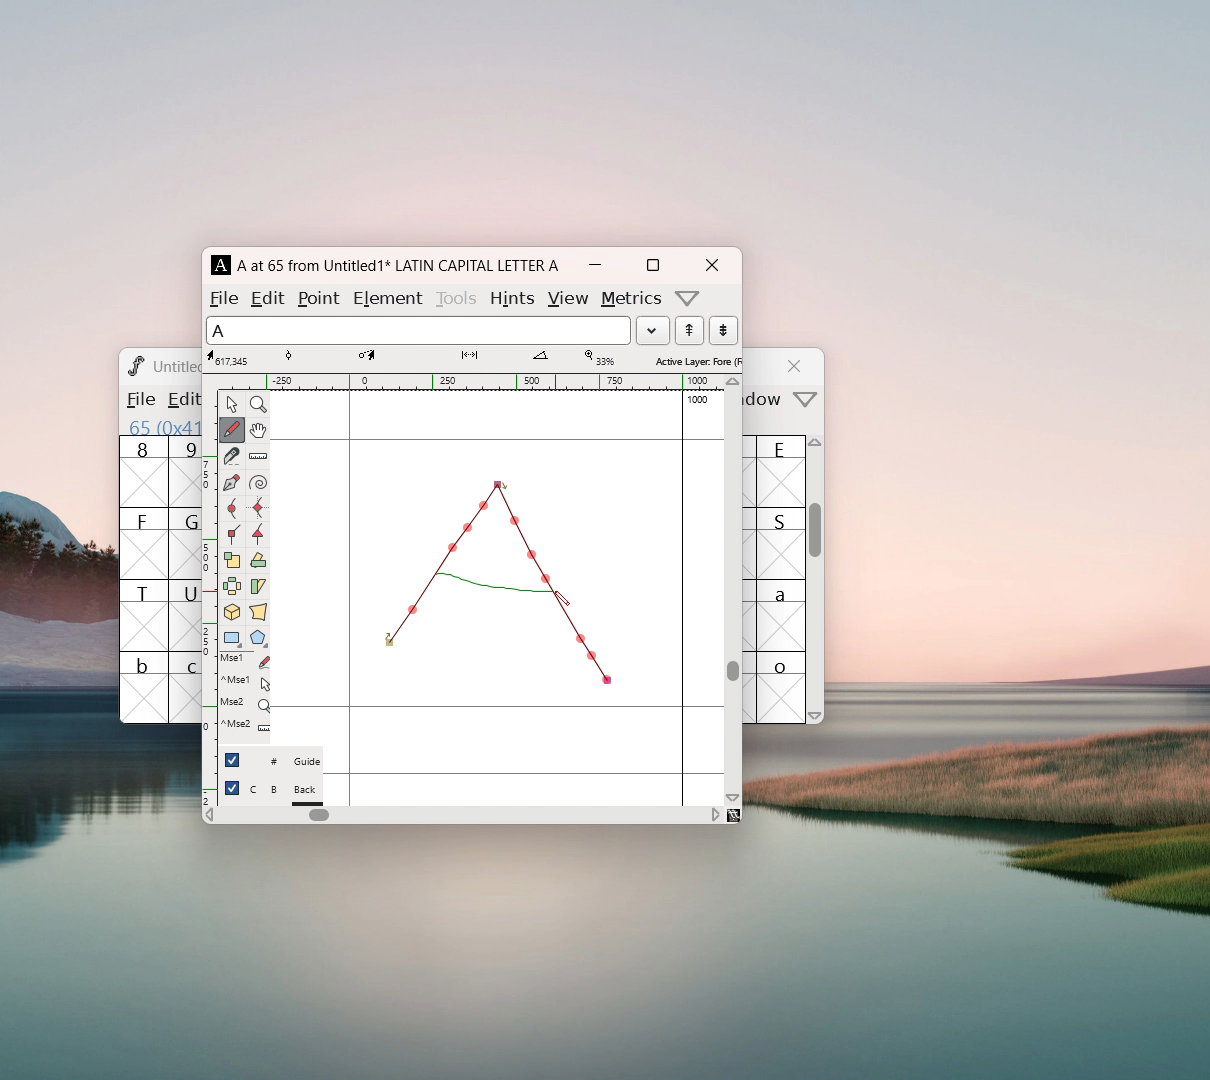  I want to click on tangent, so click(309, 357).